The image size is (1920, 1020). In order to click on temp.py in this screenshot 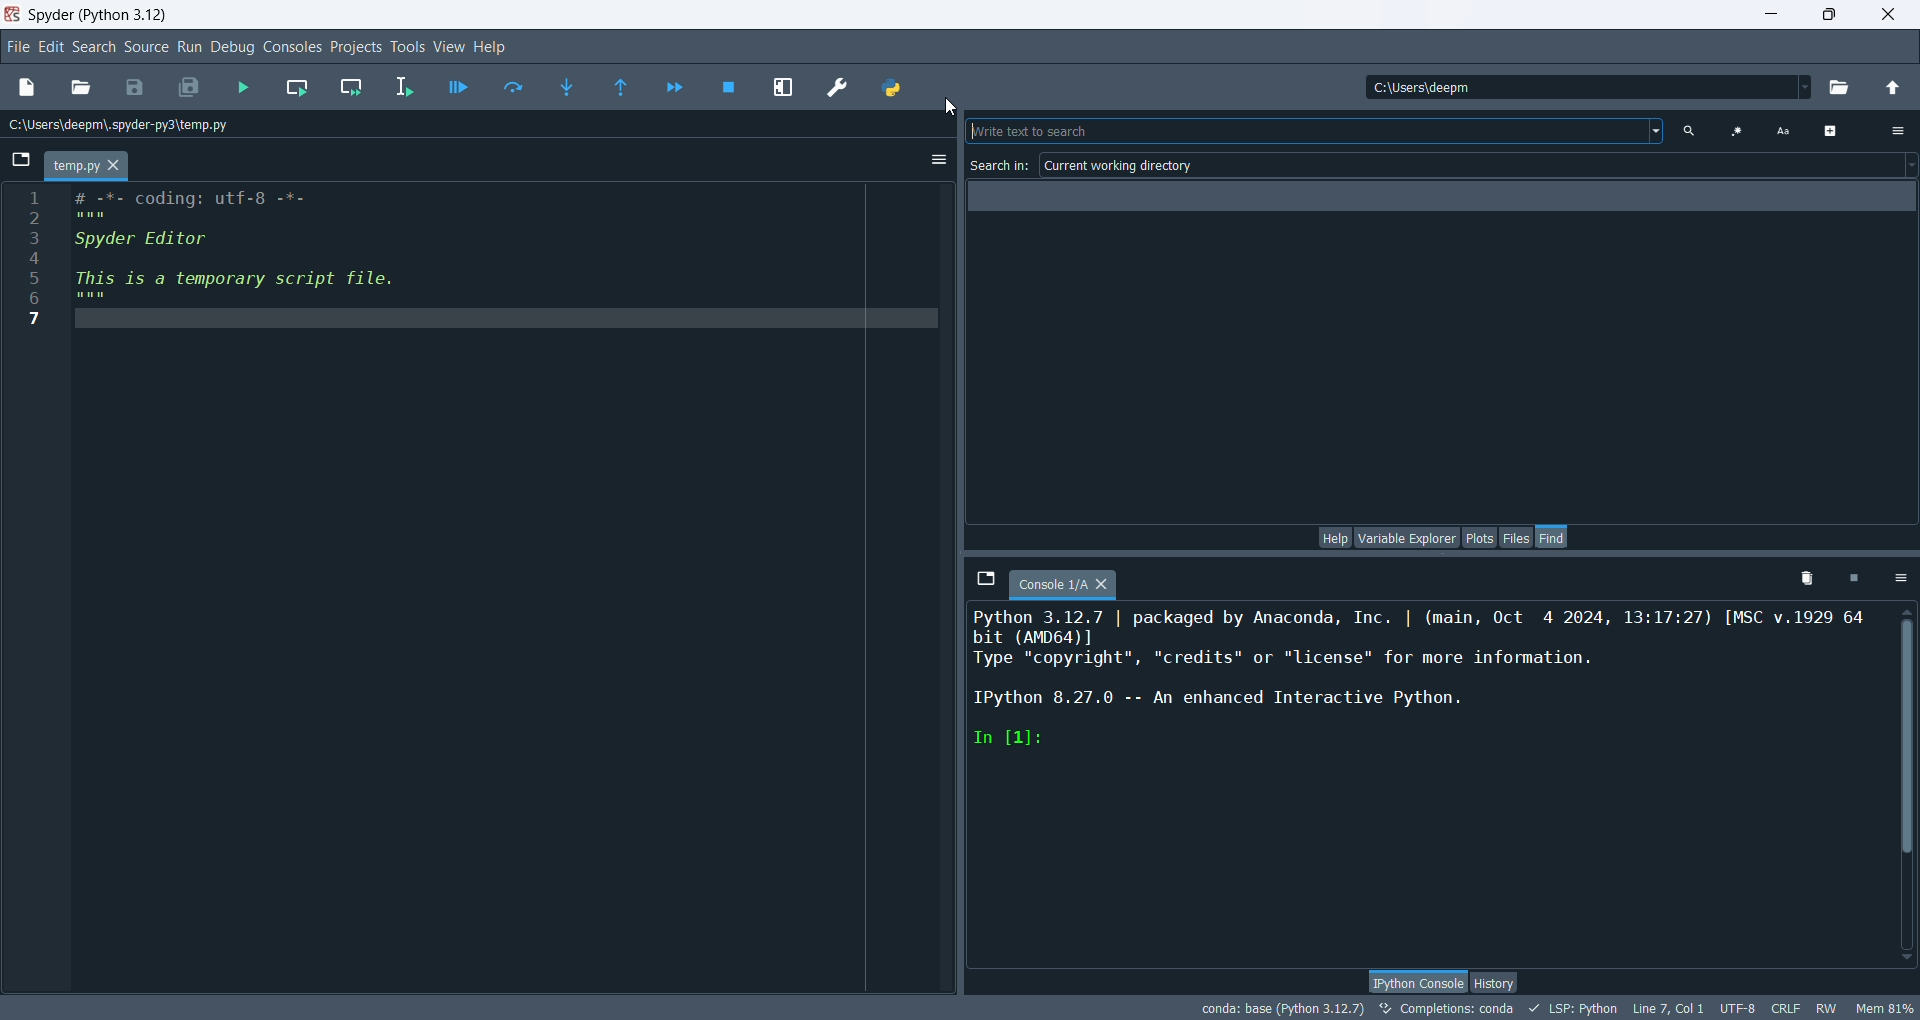, I will do `click(85, 164)`.